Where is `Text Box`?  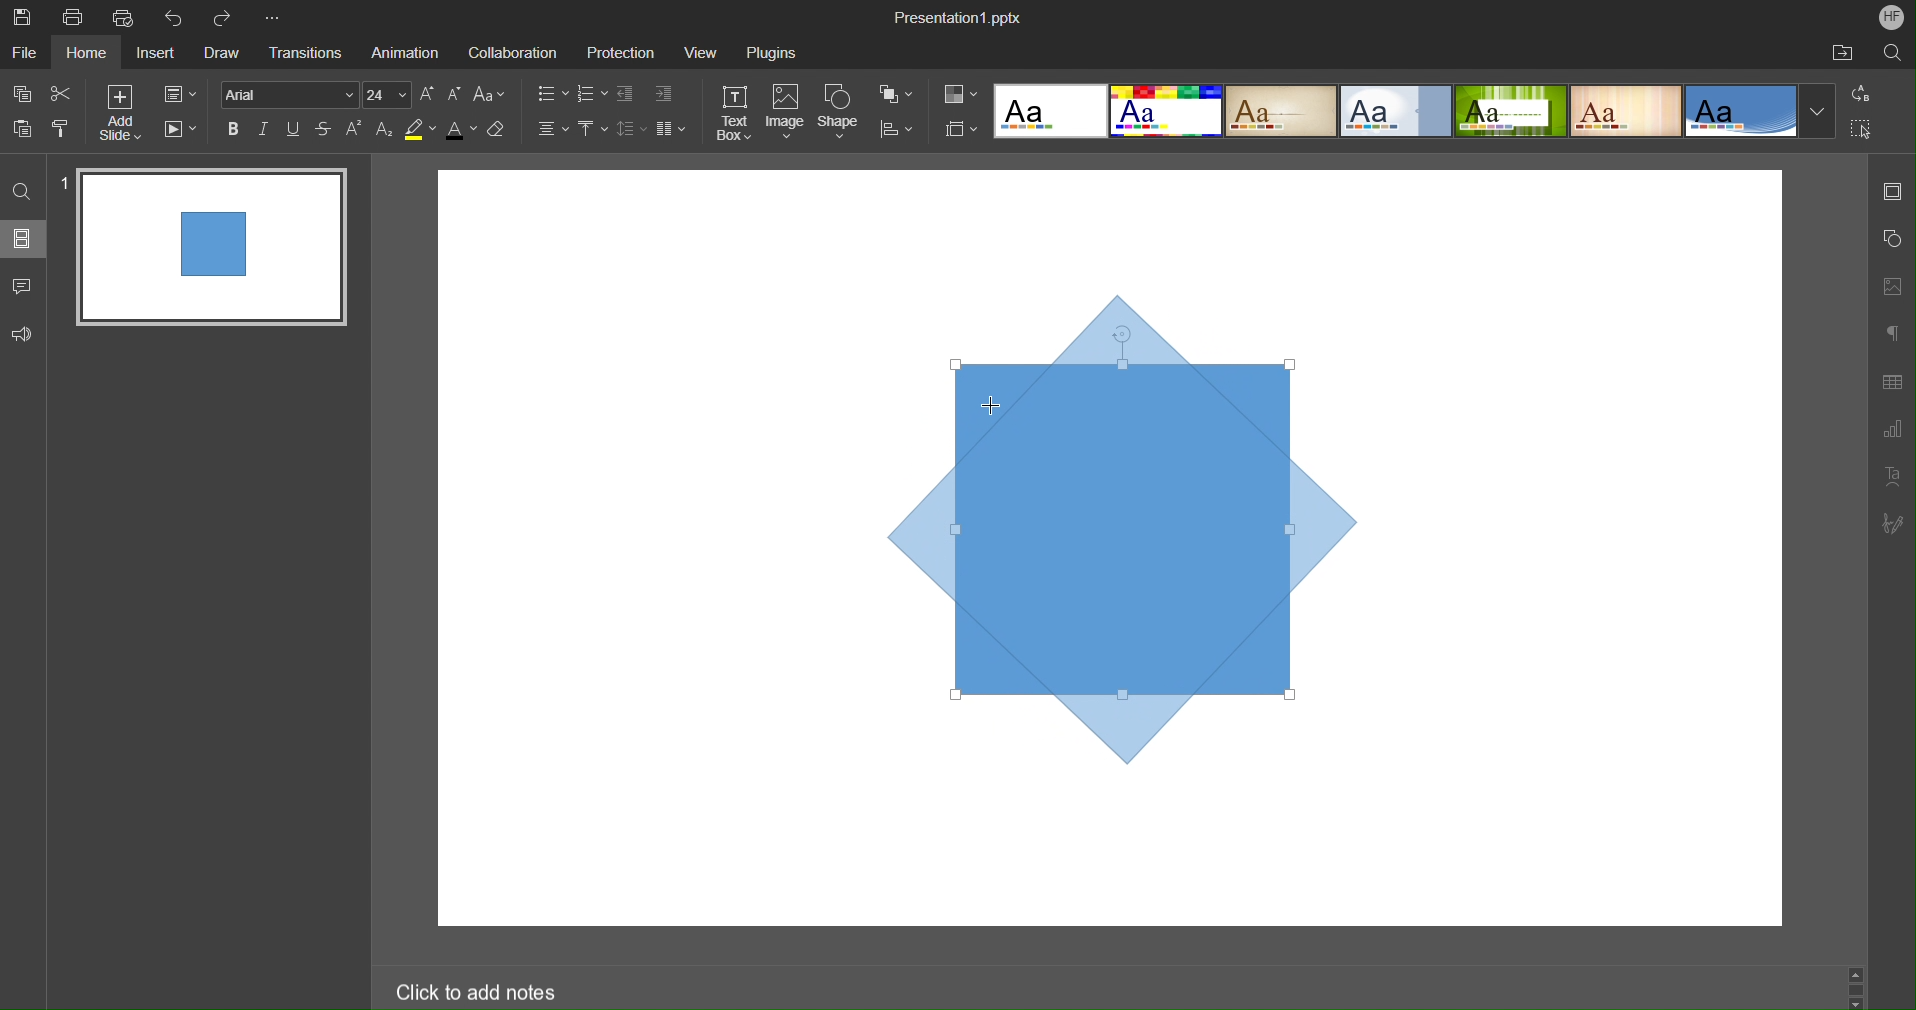
Text Box is located at coordinates (737, 113).